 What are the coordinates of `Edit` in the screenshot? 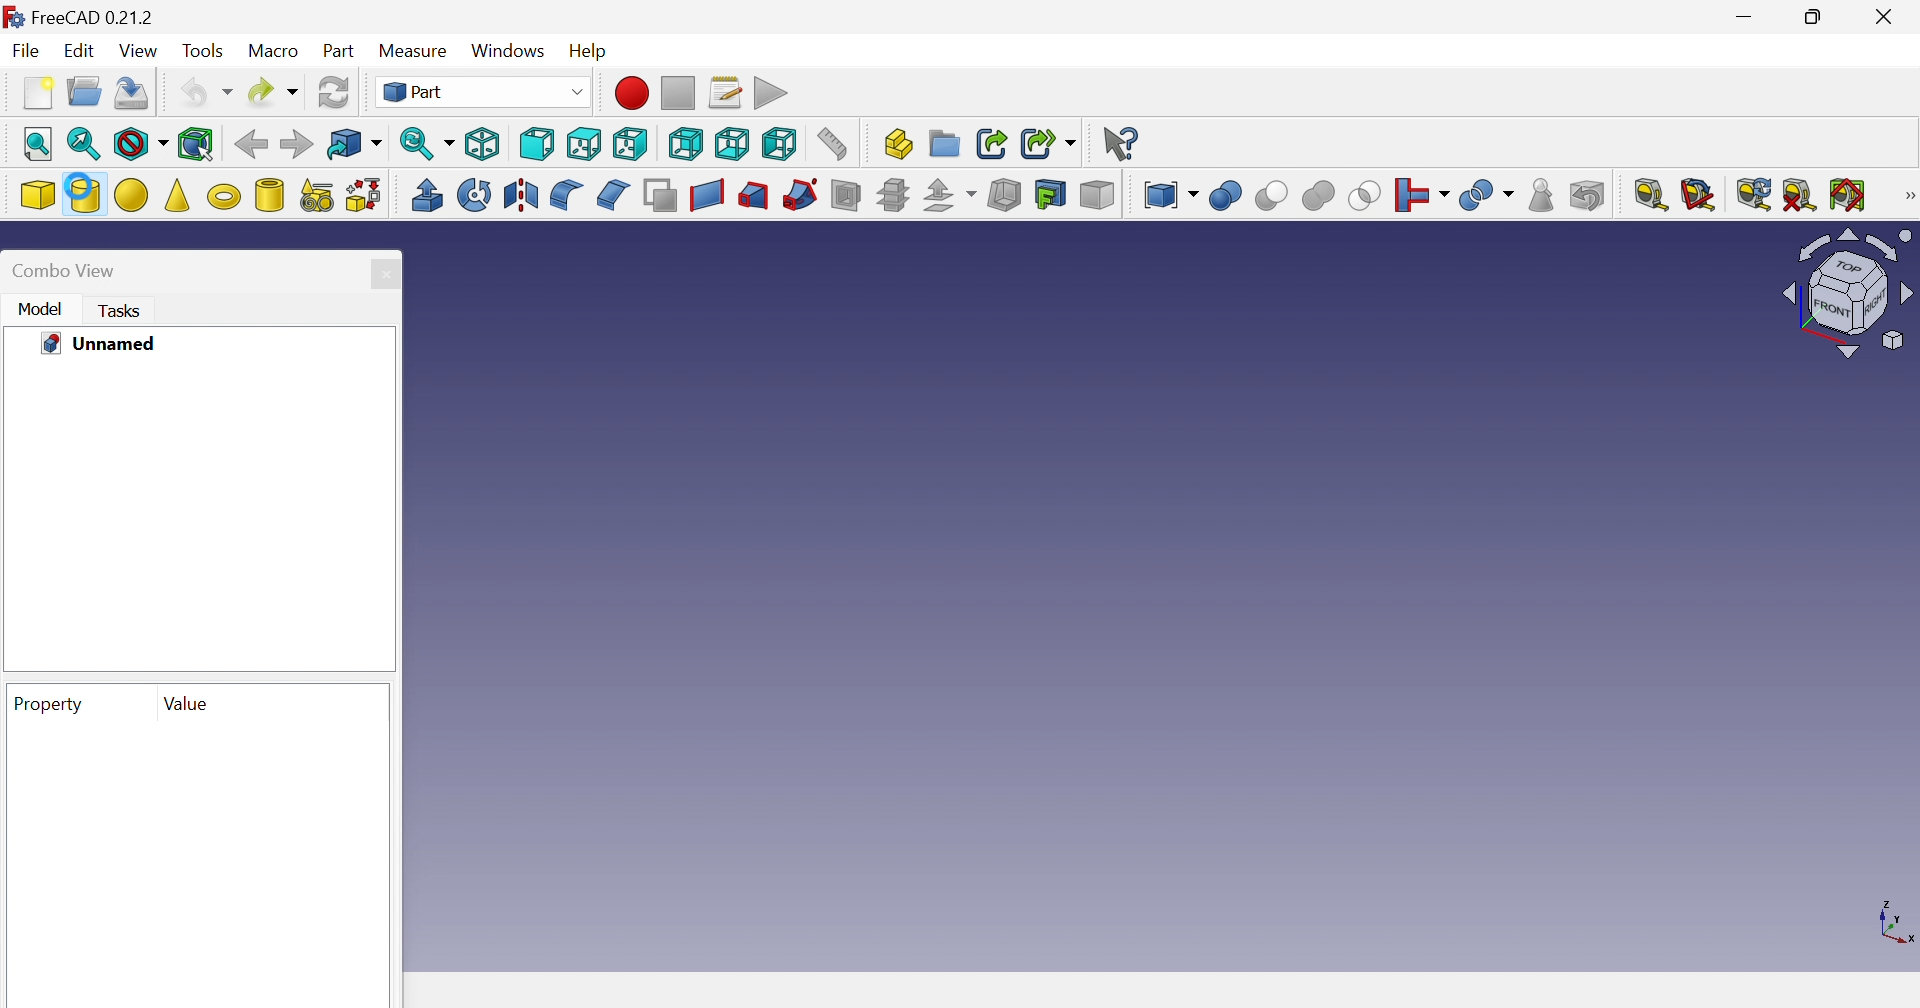 It's located at (77, 54).